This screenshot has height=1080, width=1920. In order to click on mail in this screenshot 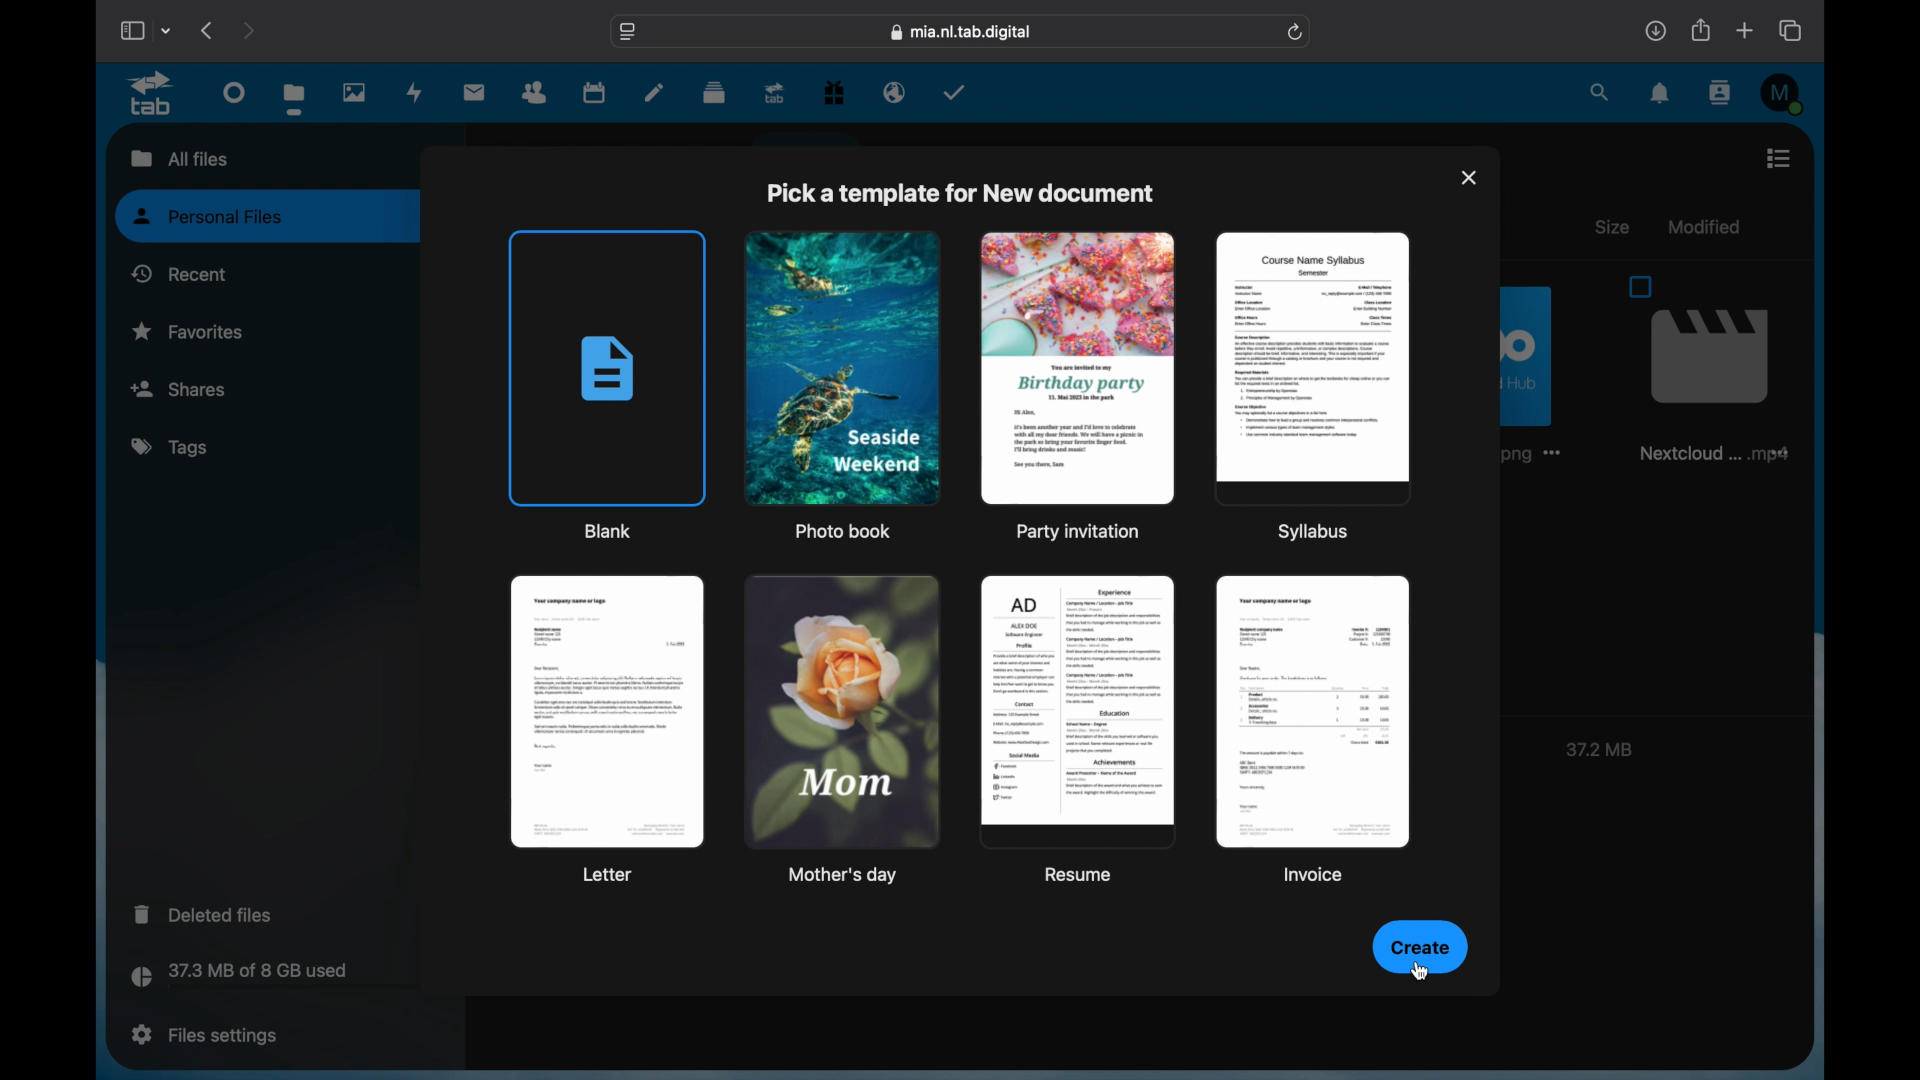, I will do `click(475, 94)`.